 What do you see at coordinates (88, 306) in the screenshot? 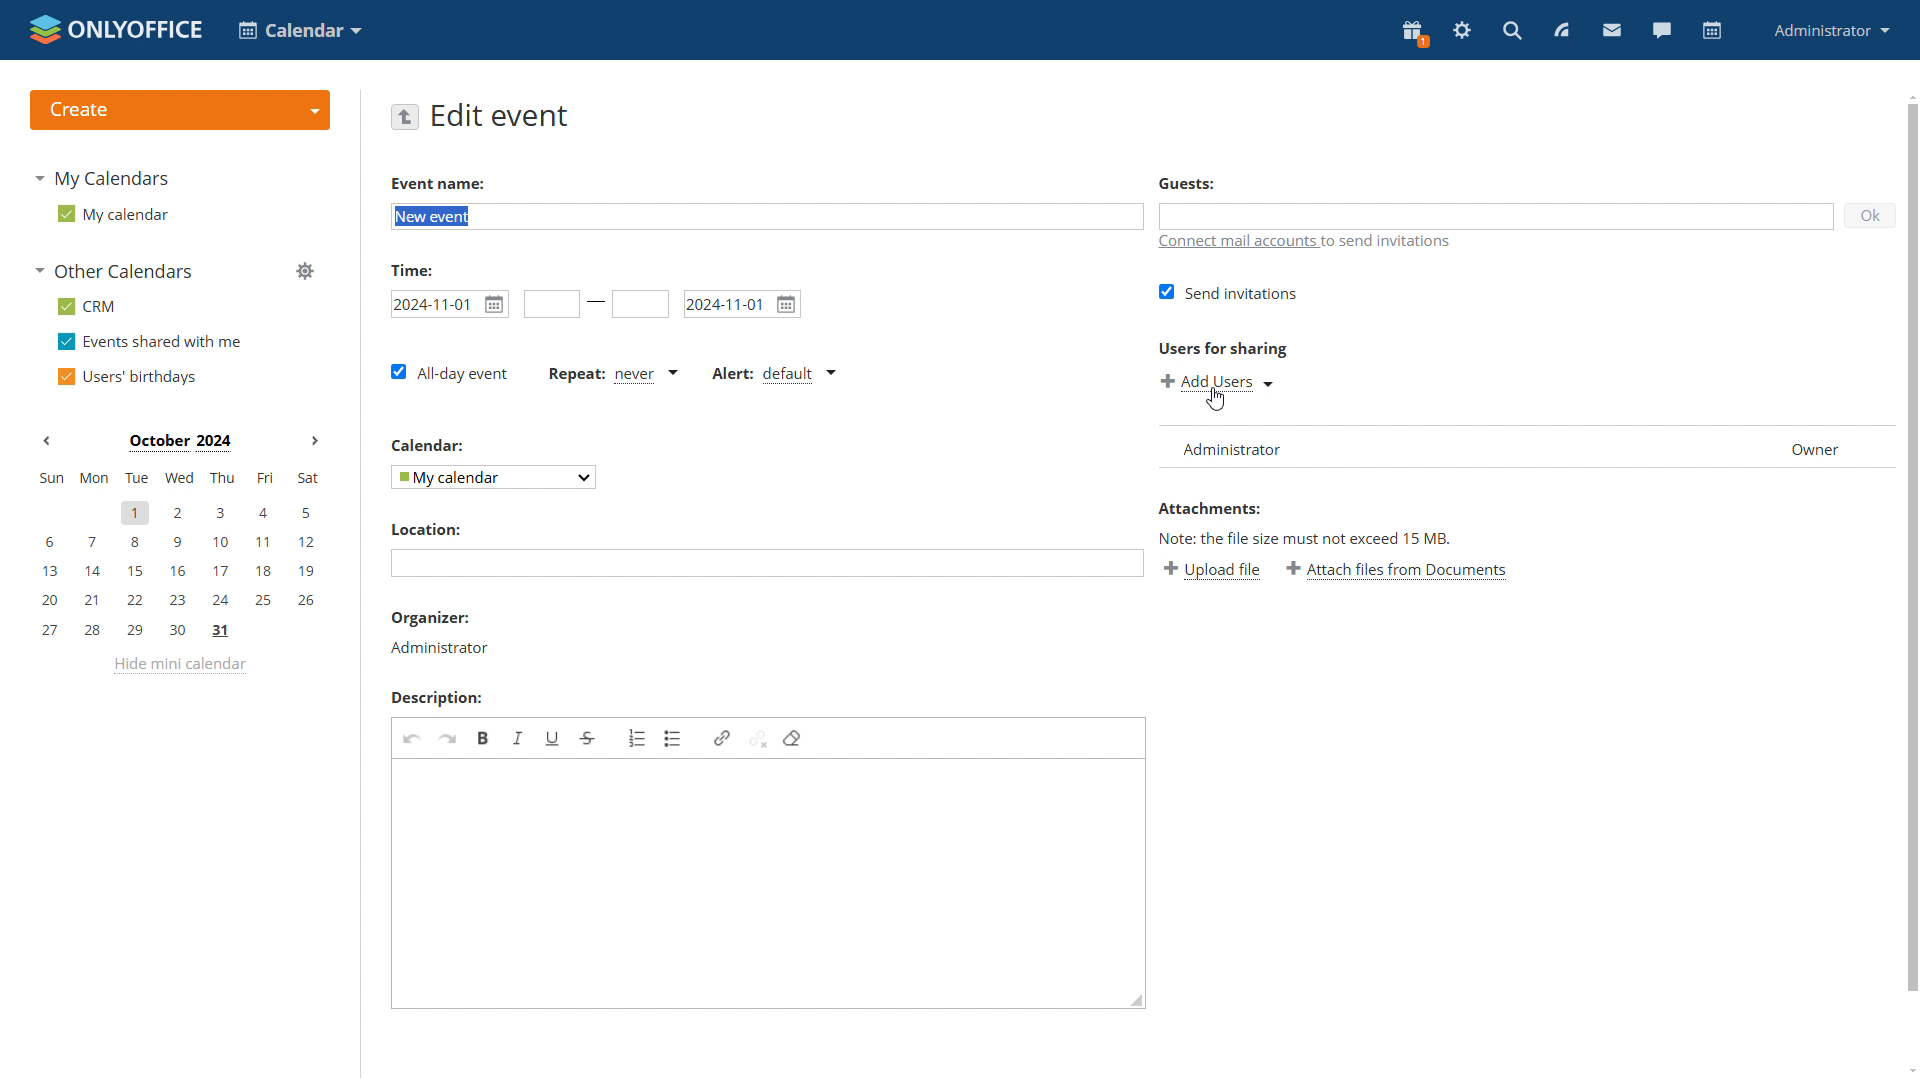
I see `crm` at bounding box center [88, 306].